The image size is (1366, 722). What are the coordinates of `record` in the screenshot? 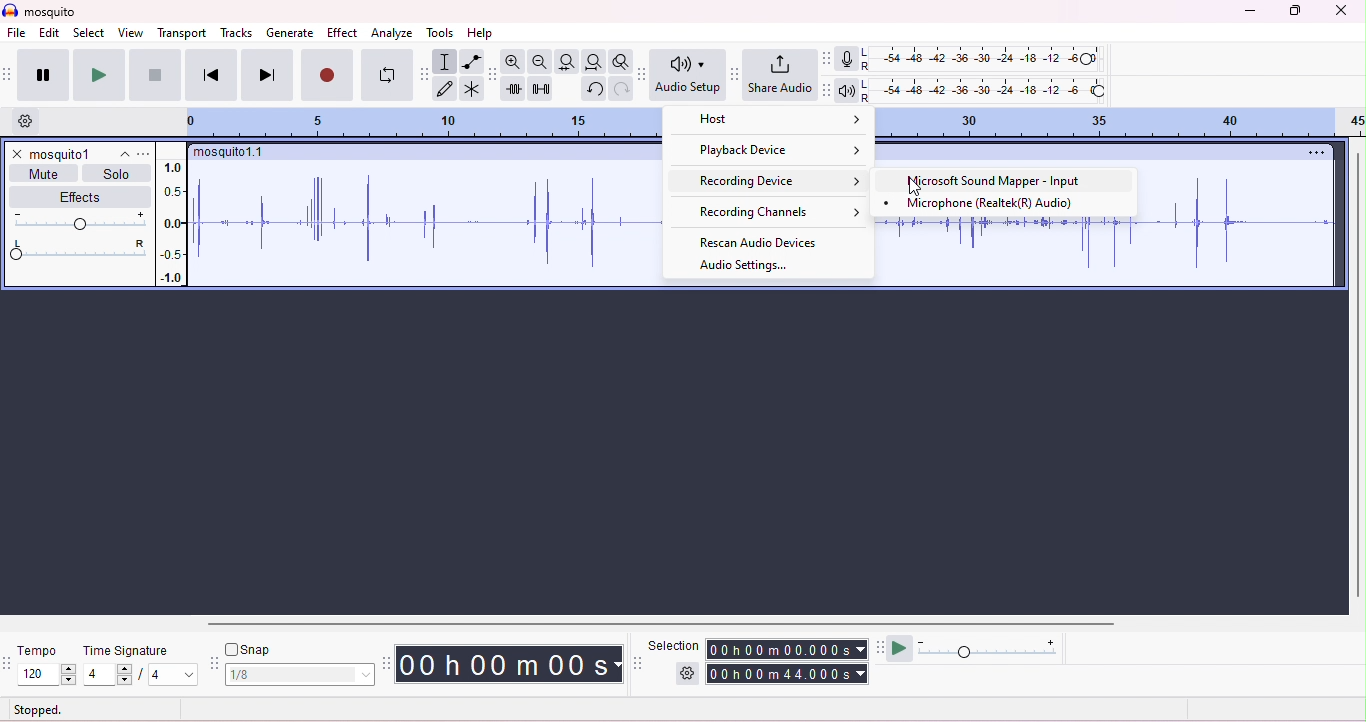 It's located at (327, 74).